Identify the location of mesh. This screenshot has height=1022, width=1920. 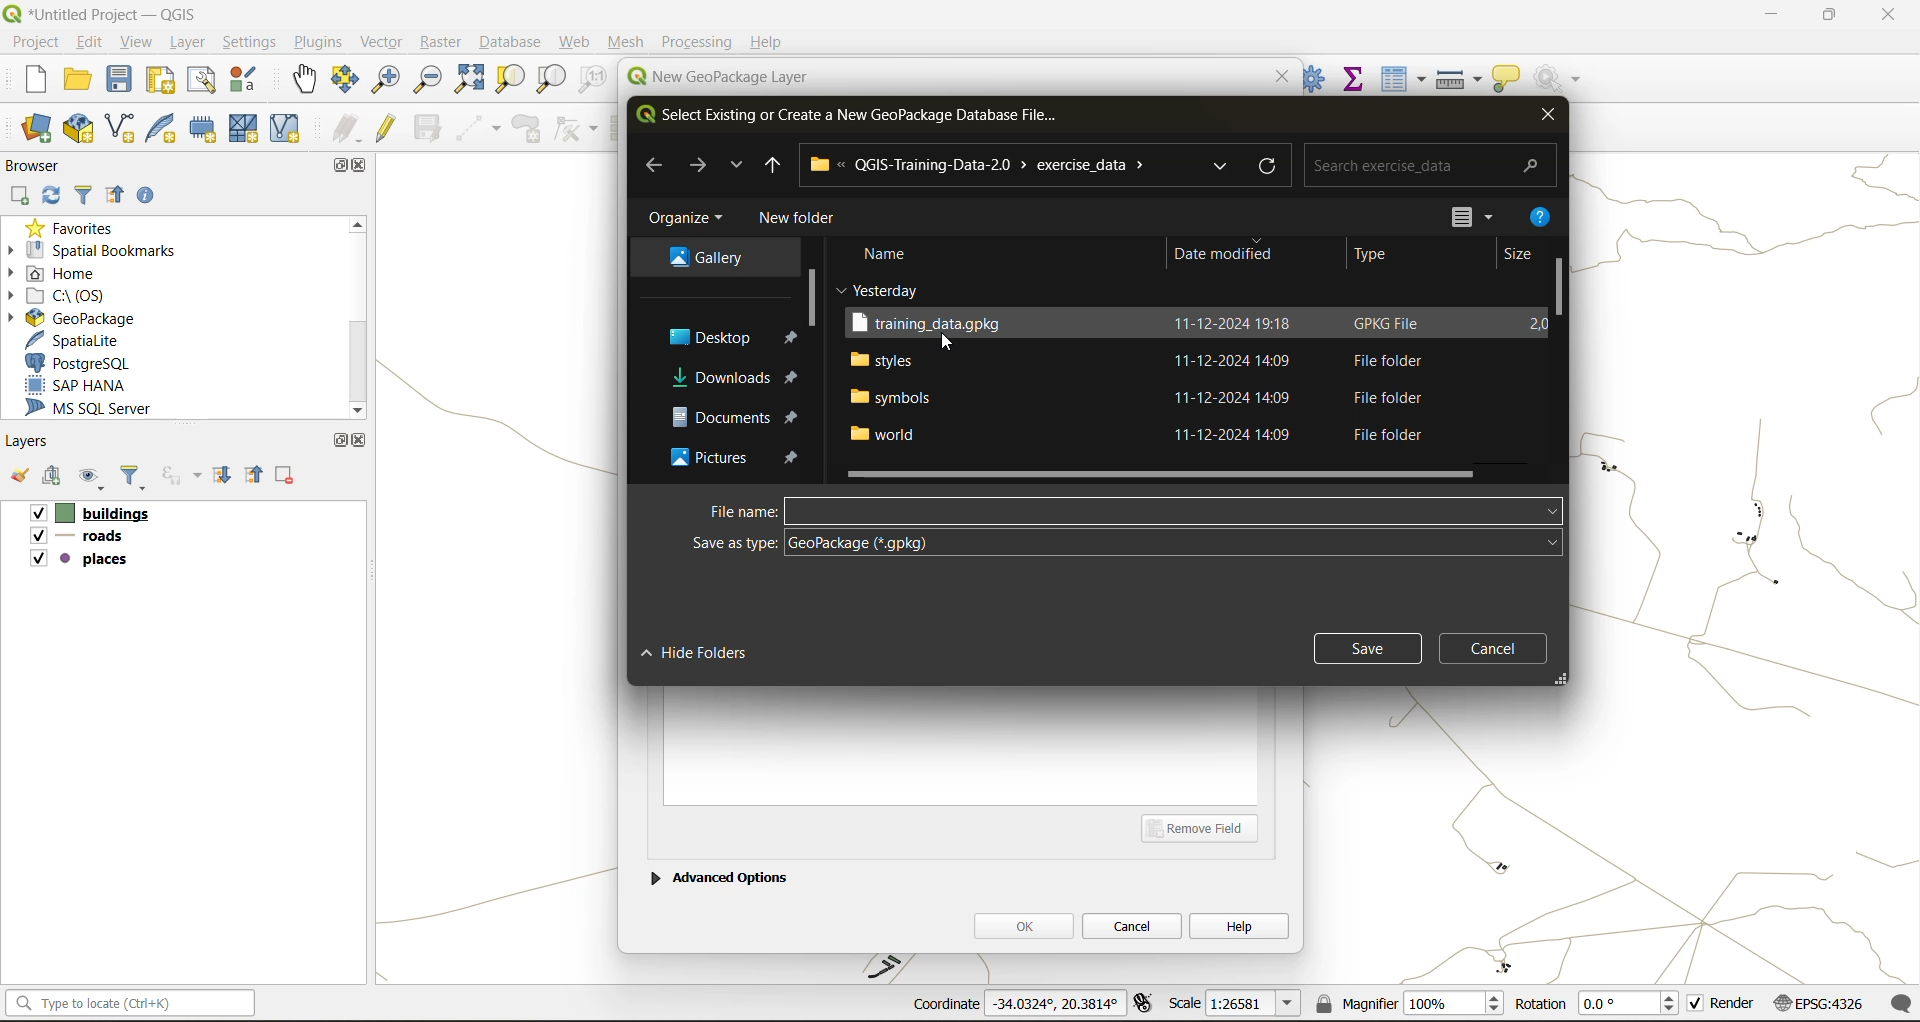
(246, 128).